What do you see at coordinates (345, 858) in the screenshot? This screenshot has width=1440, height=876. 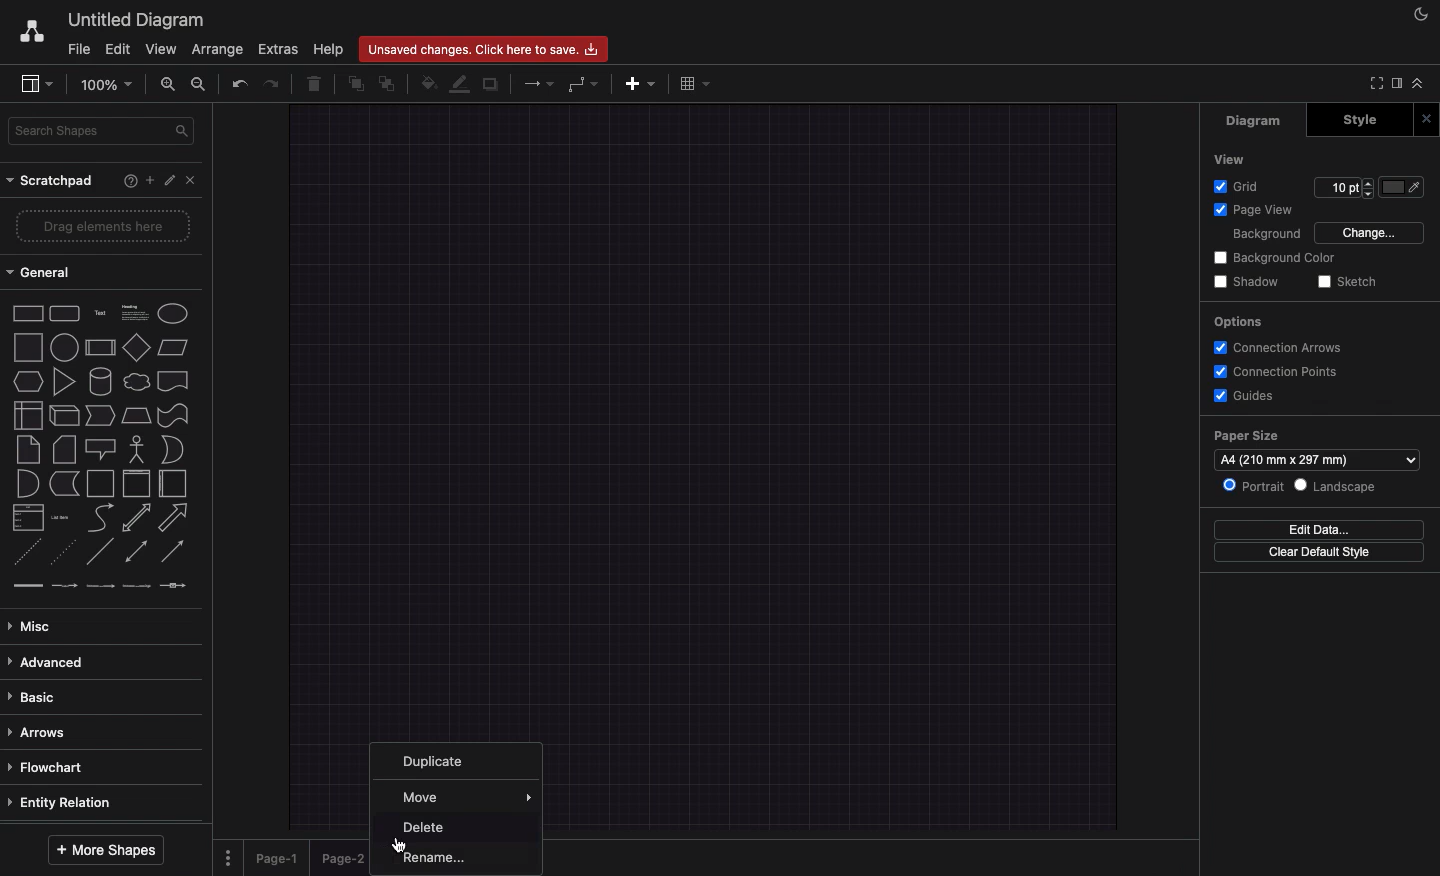 I see `Page 2` at bounding box center [345, 858].